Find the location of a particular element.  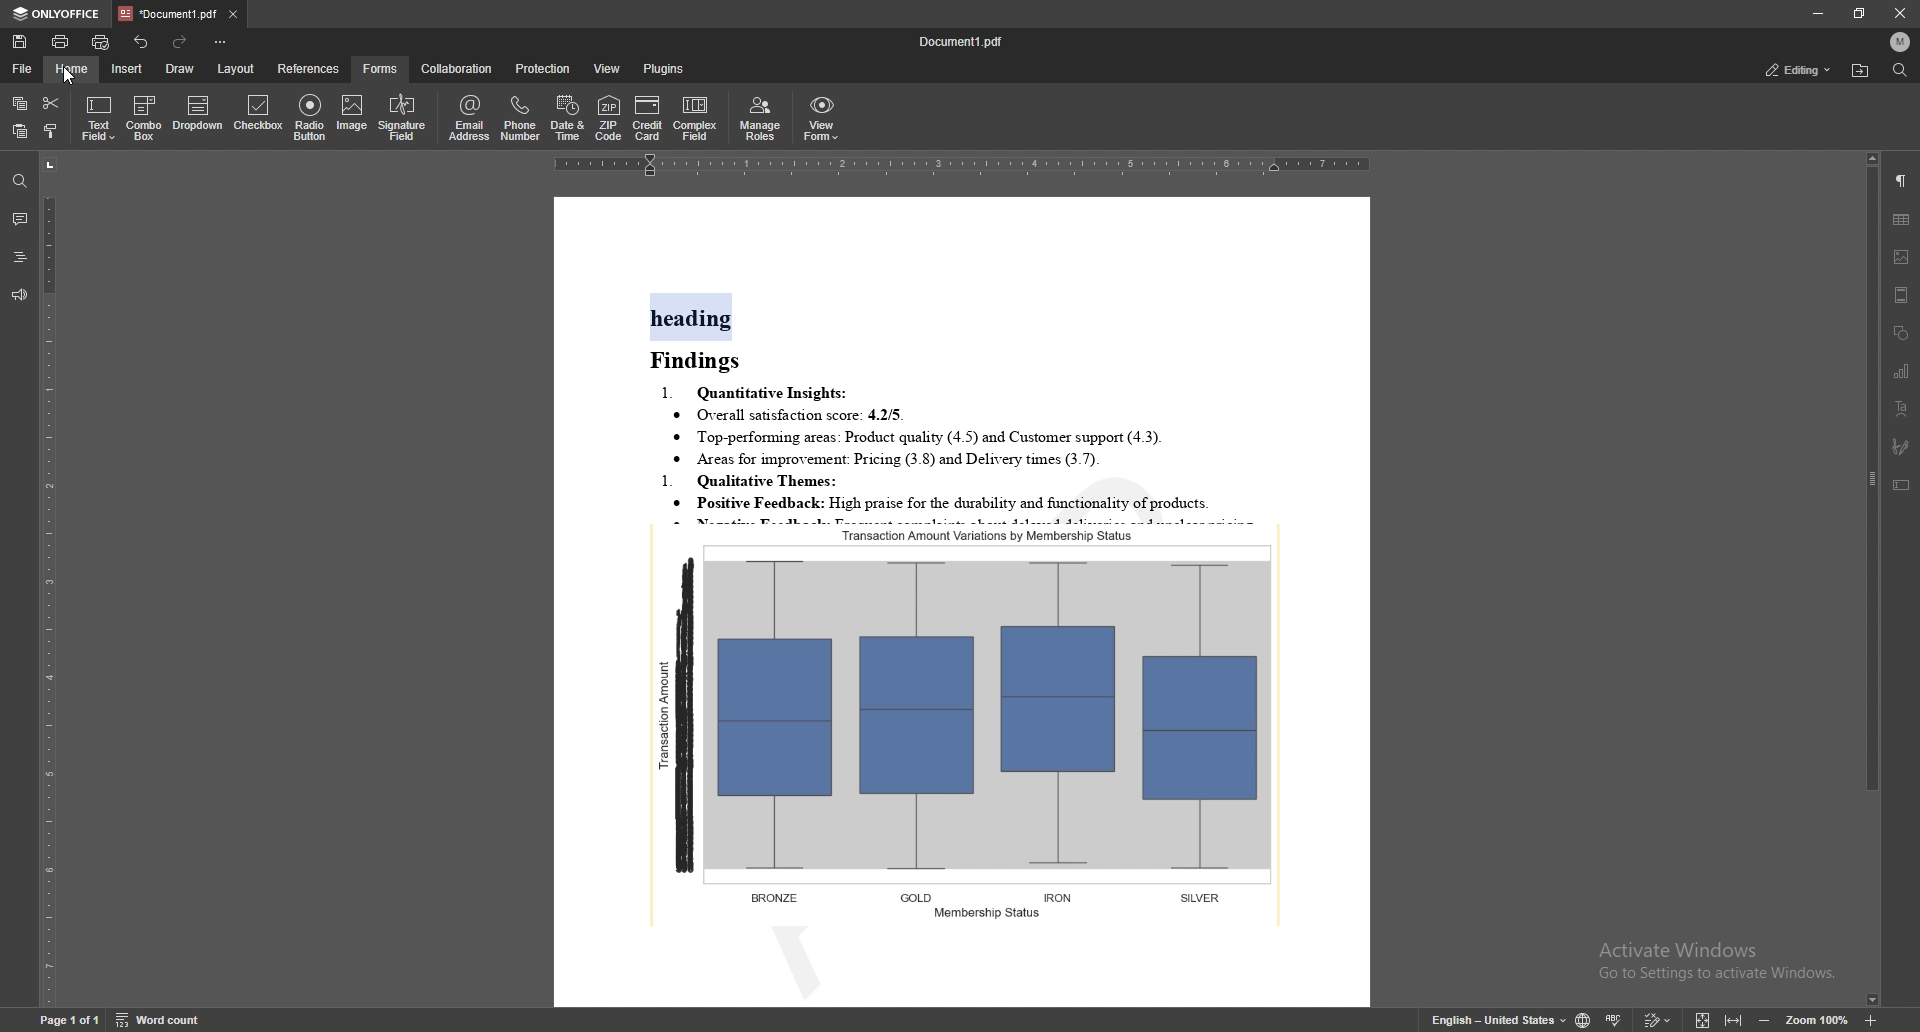

1. Qualitative Themes: is located at coordinates (760, 481).